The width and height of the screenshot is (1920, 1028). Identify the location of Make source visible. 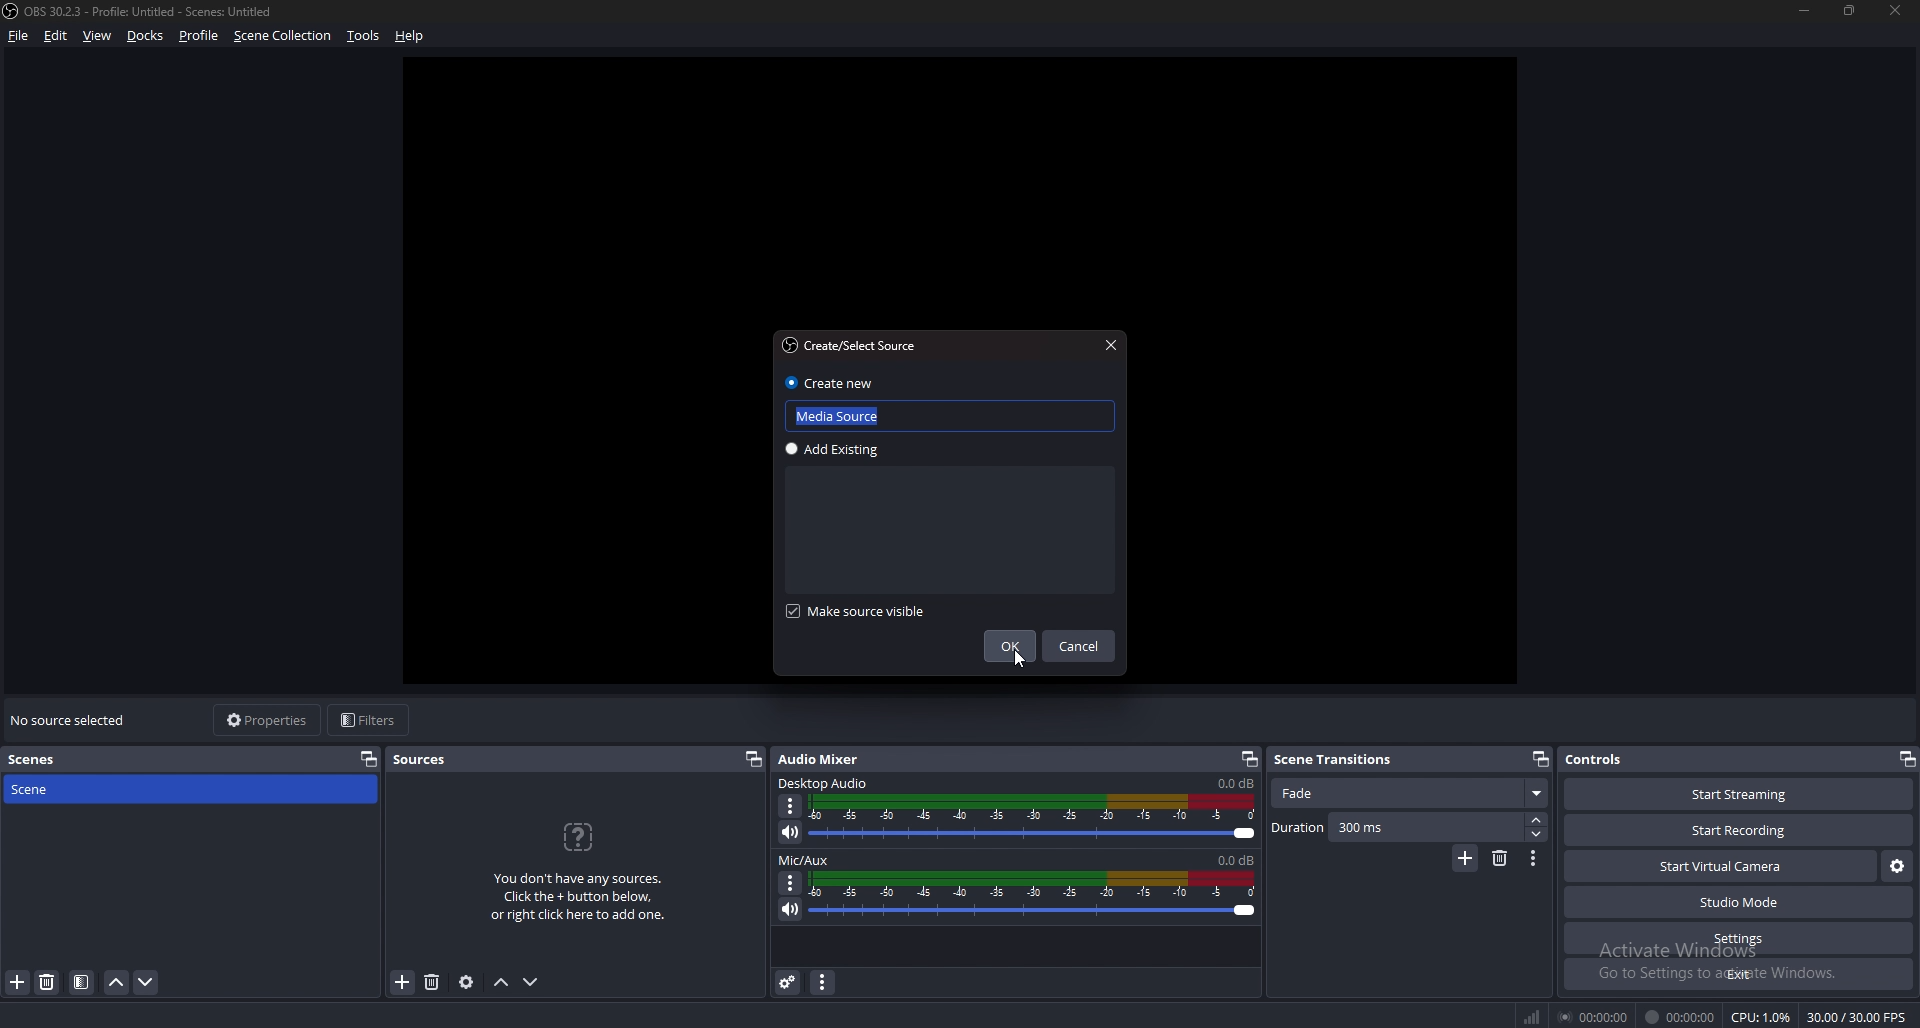
(858, 612).